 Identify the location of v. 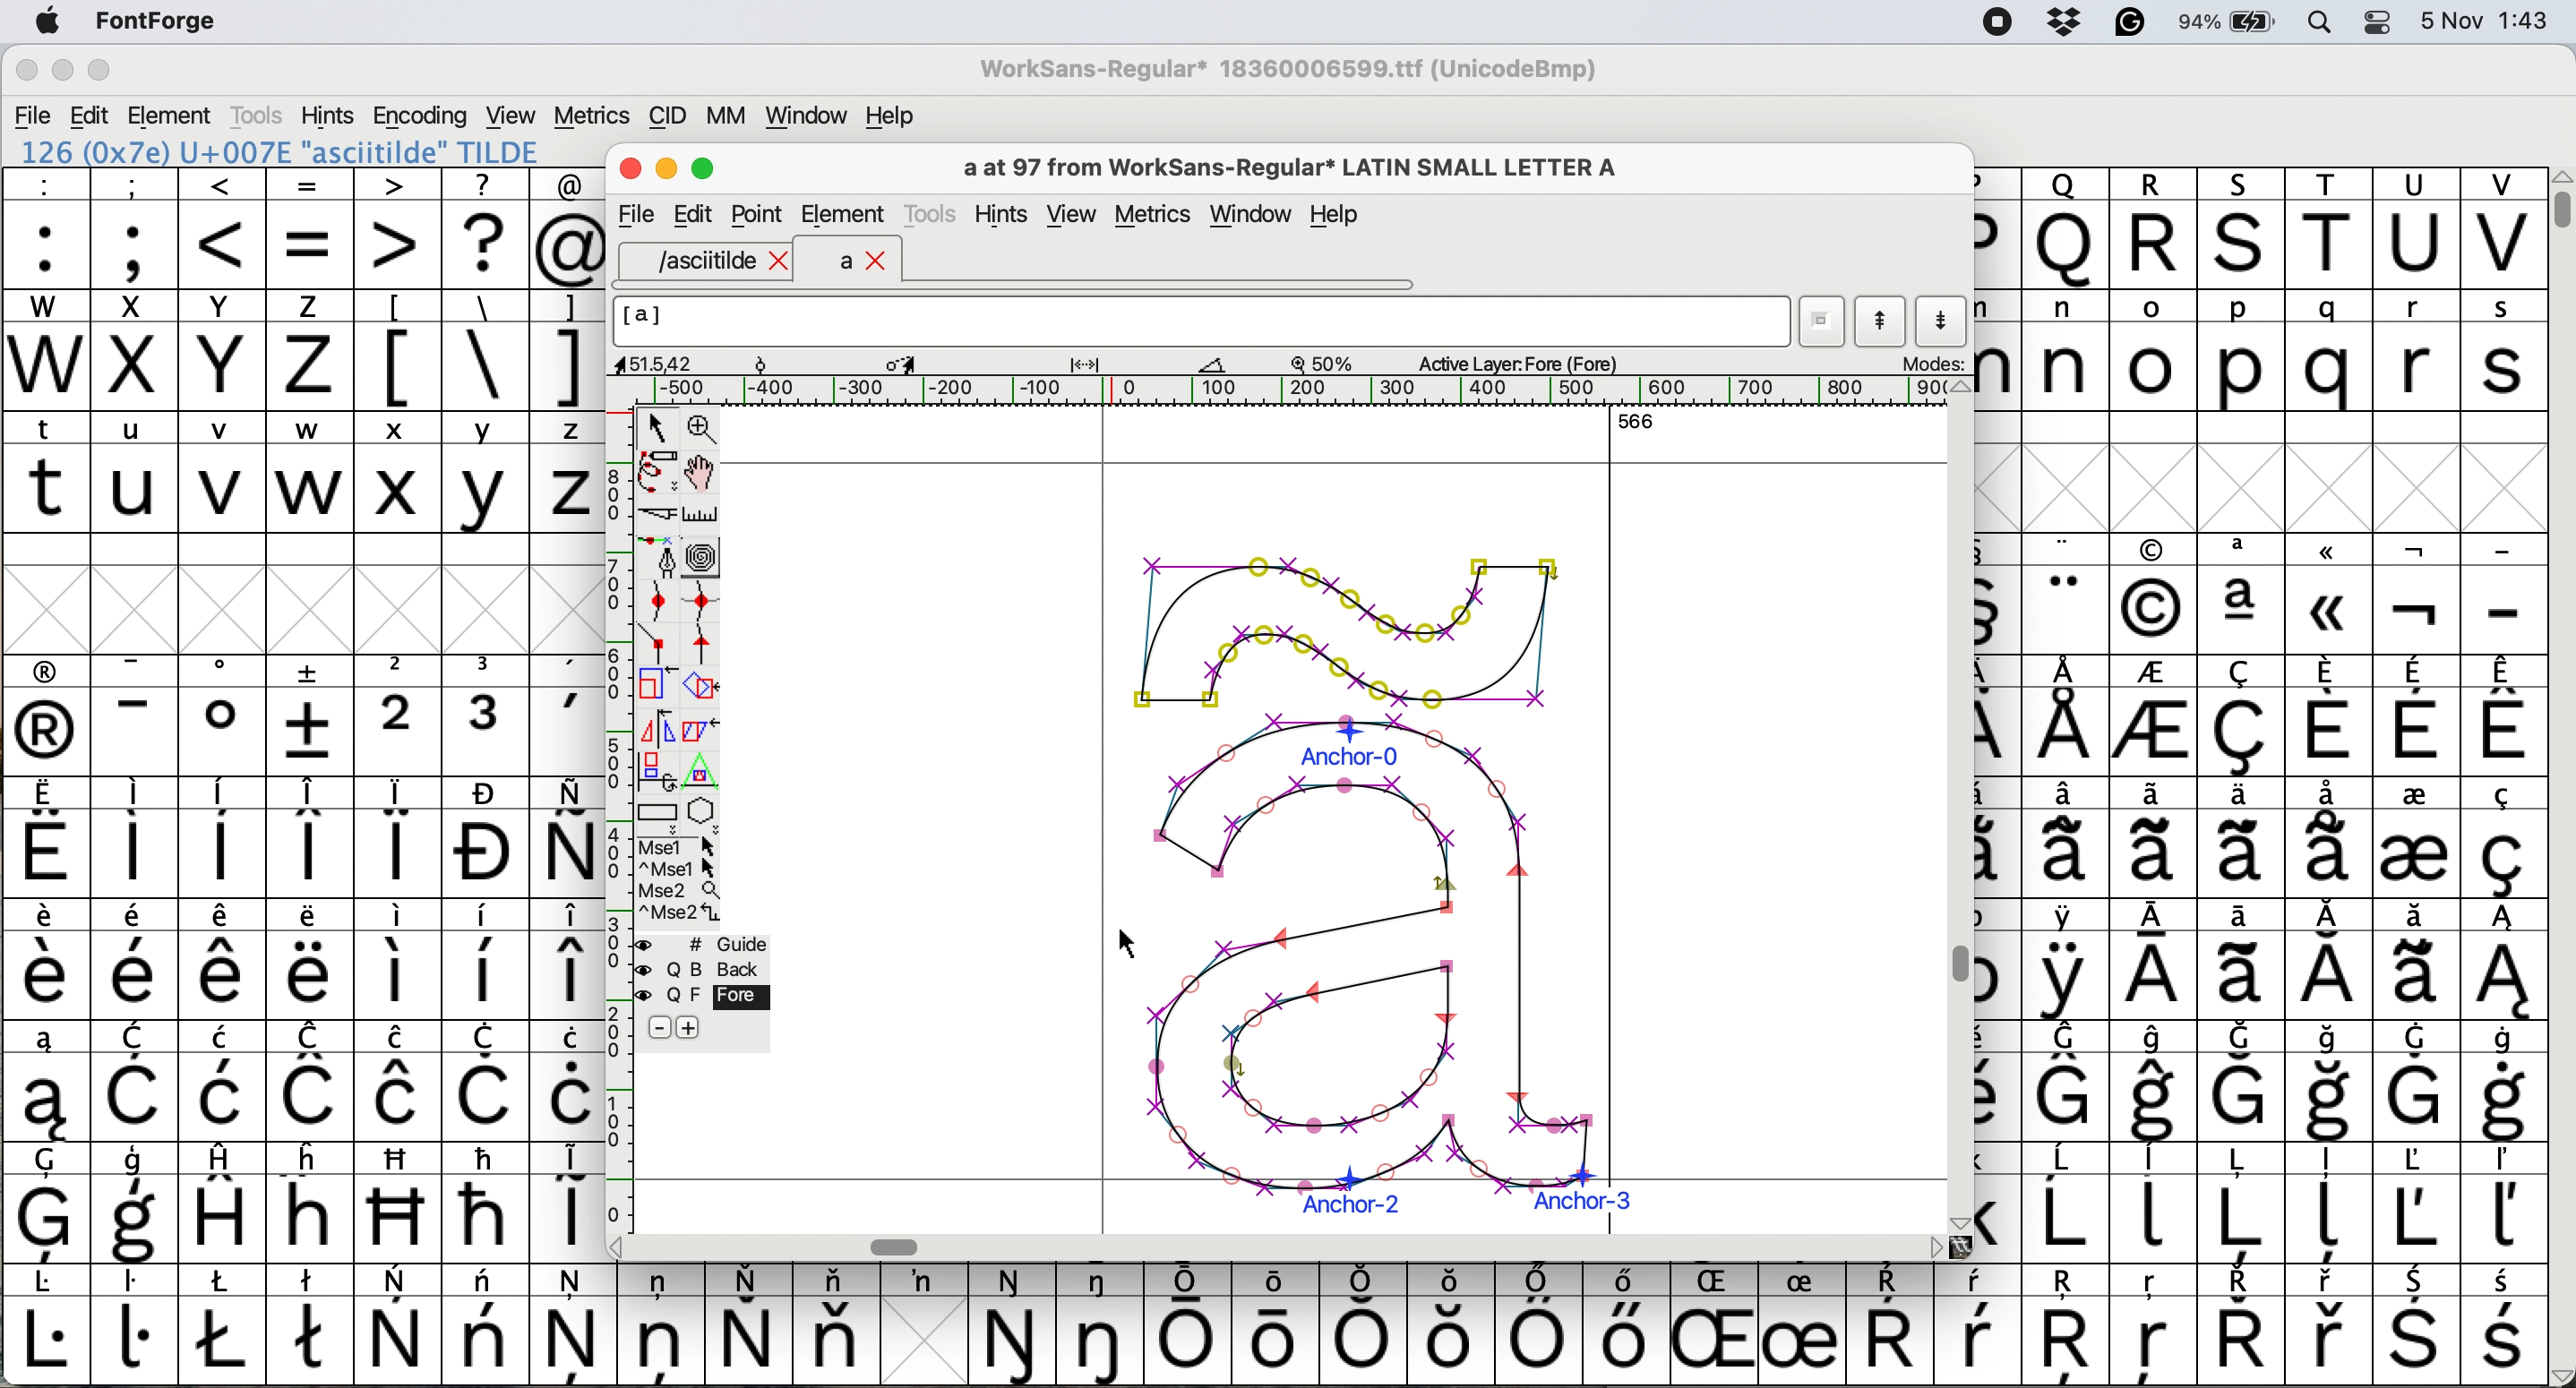
(223, 475).